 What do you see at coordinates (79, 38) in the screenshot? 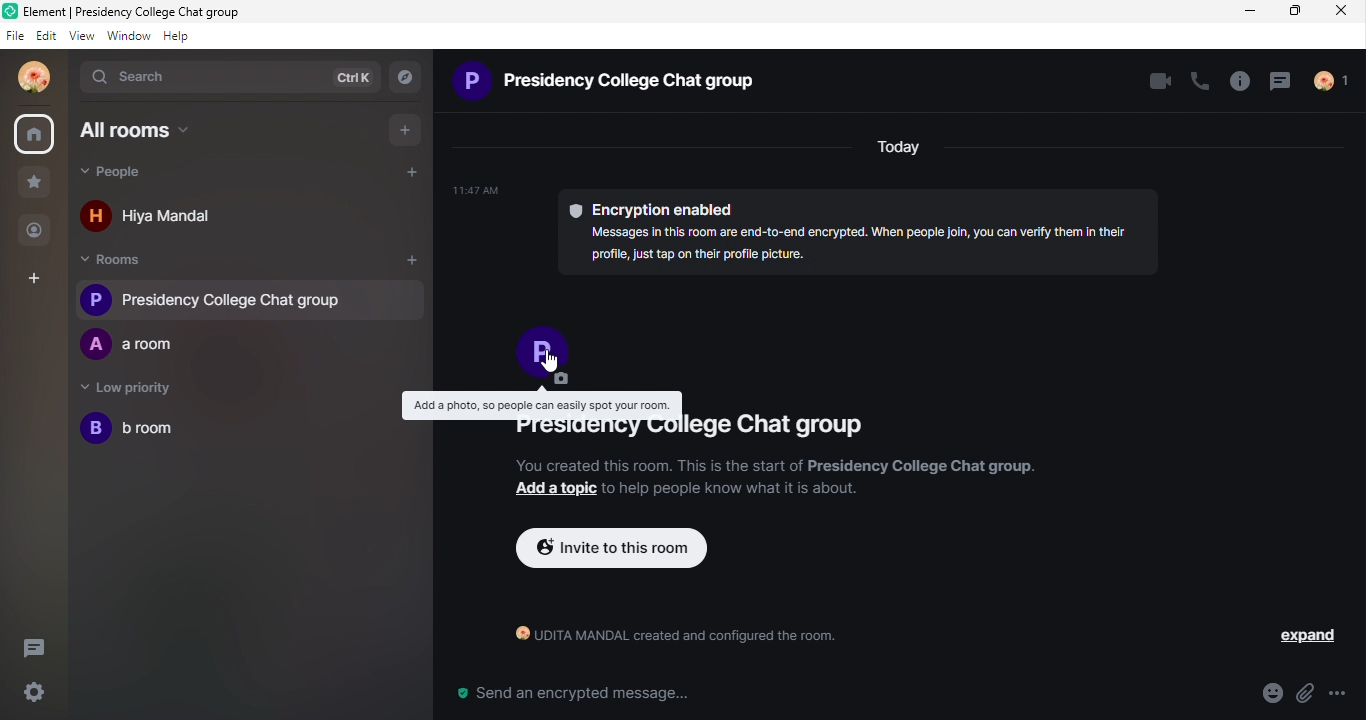
I see `view` at bounding box center [79, 38].